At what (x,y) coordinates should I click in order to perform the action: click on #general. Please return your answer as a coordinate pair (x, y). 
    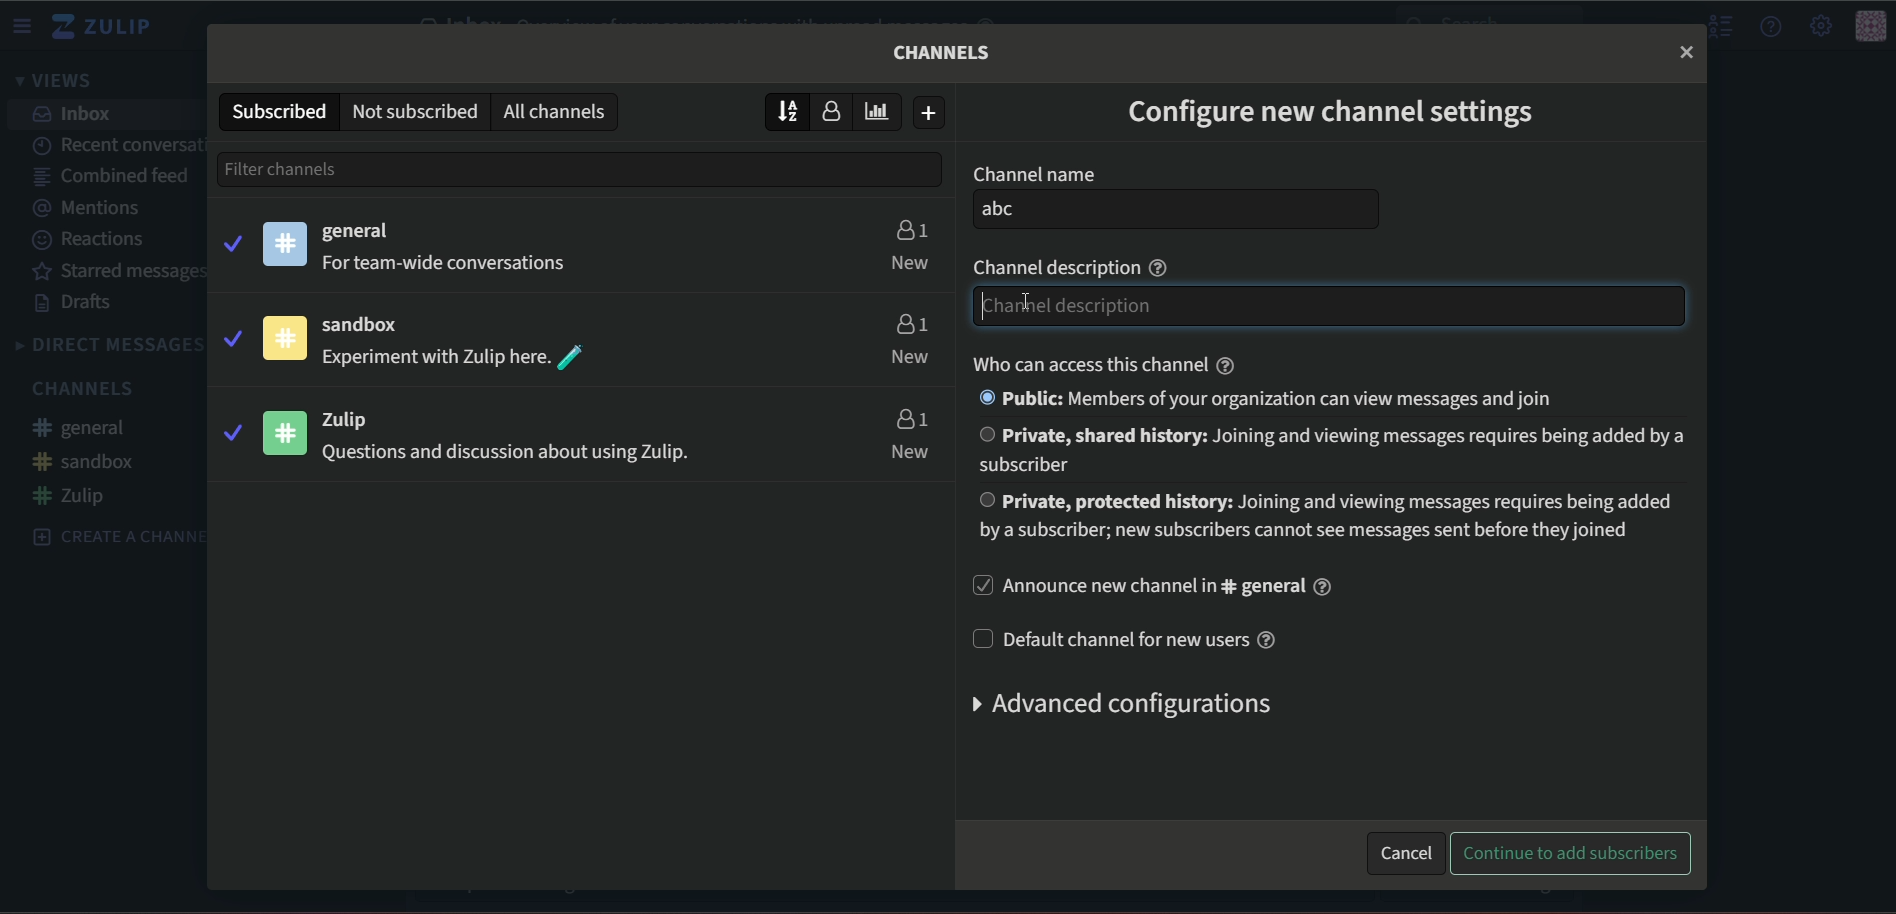
    Looking at the image, I should click on (89, 430).